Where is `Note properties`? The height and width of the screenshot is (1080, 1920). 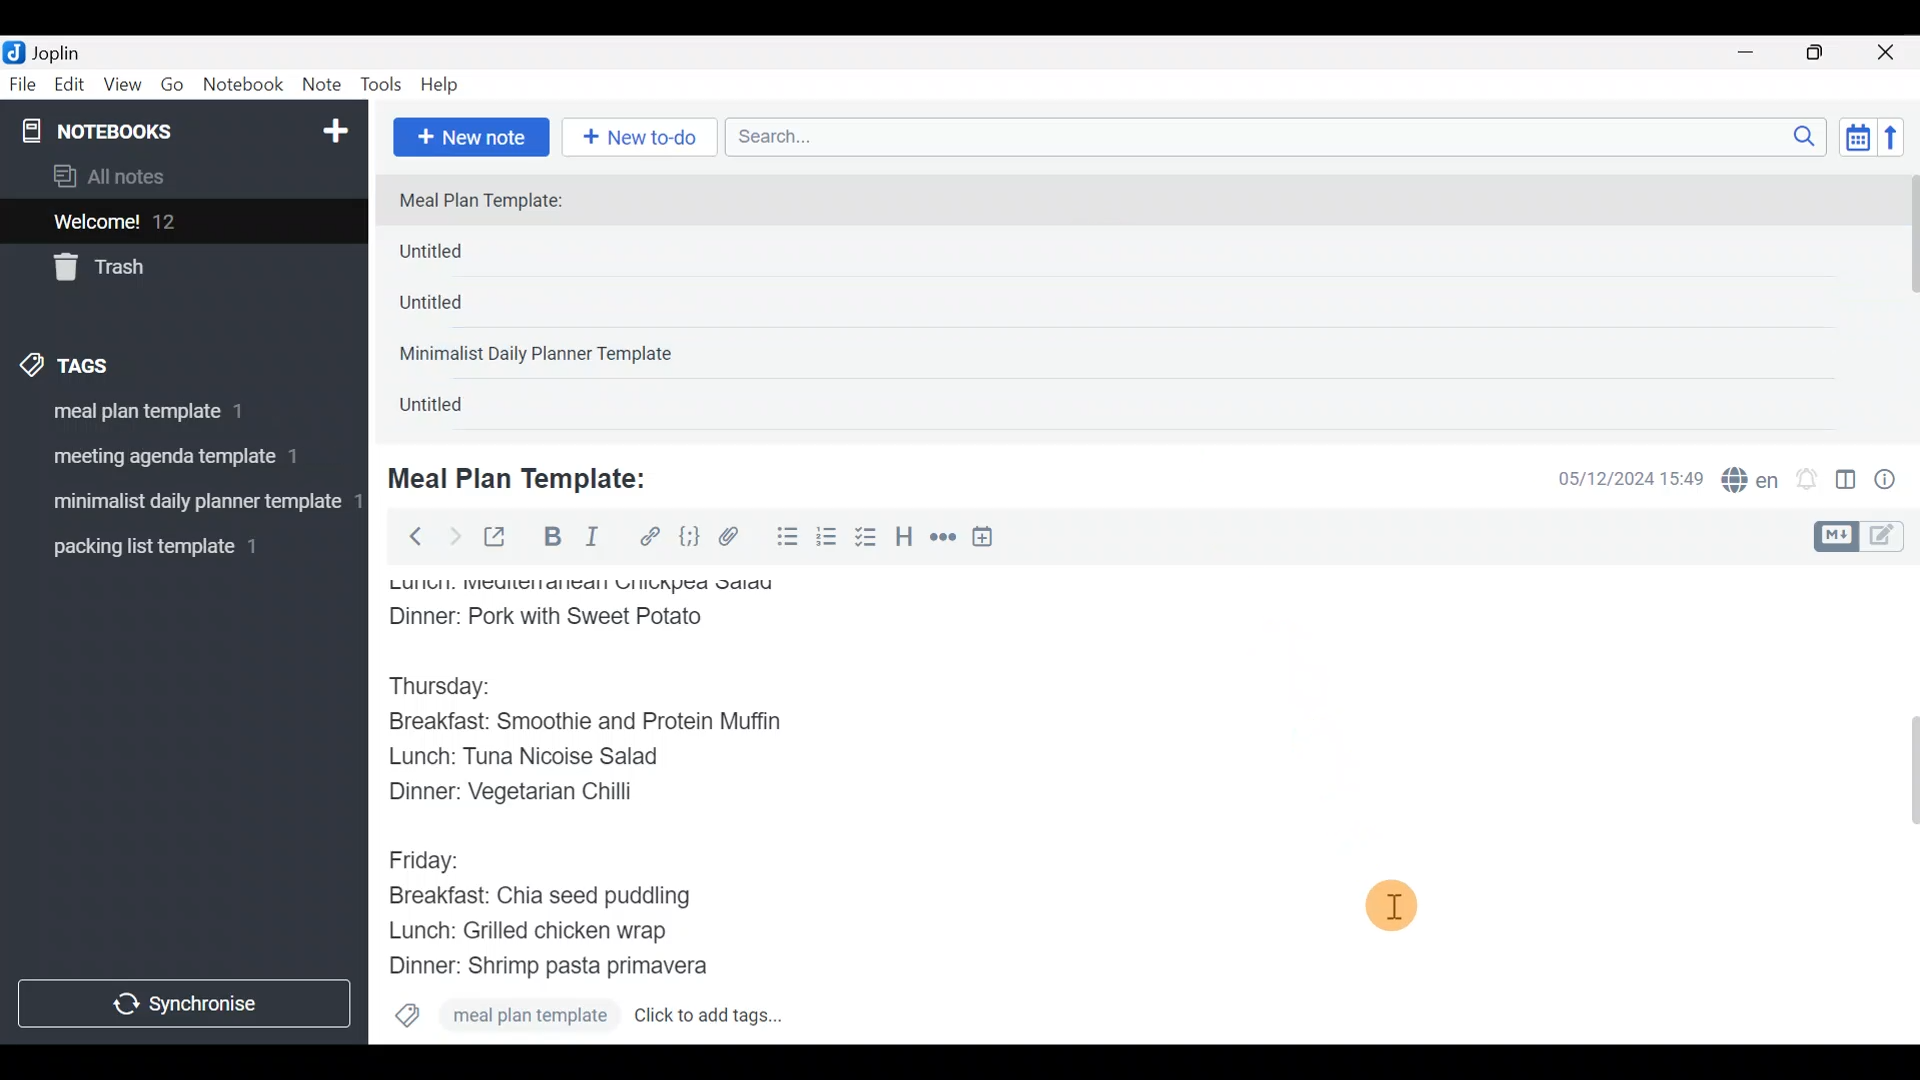
Note properties is located at coordinates (1894, 481).